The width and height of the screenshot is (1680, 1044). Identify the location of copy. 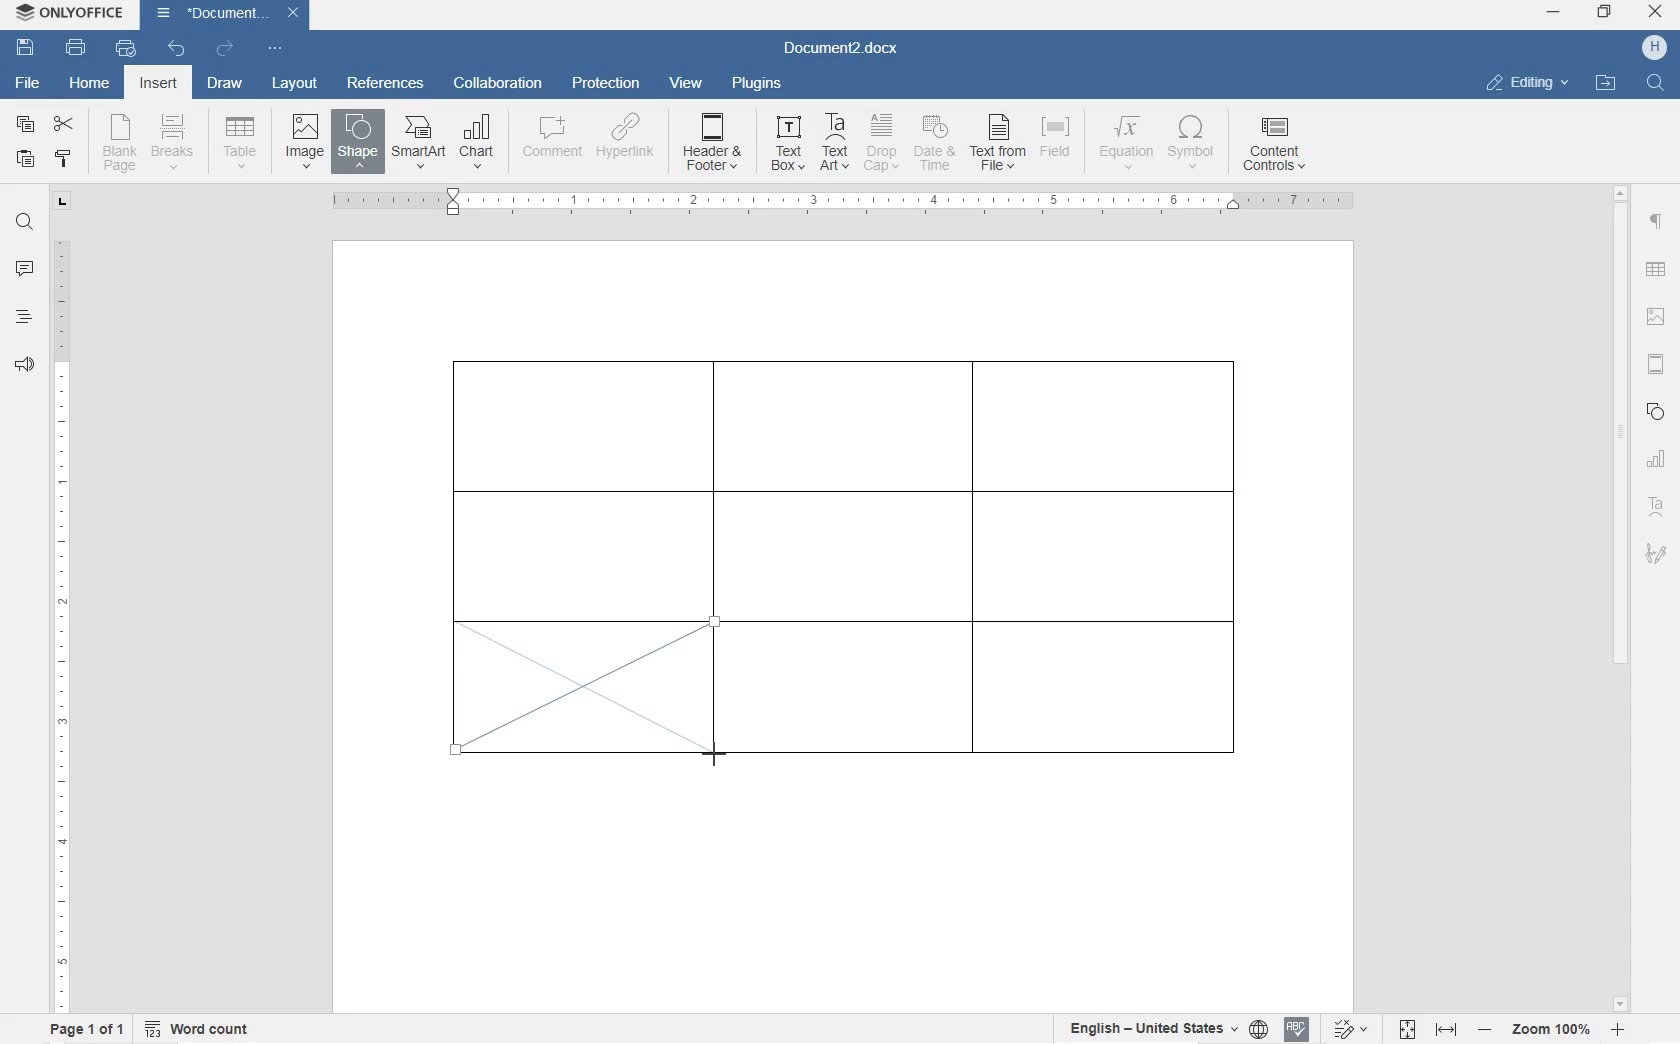
(26, 127).